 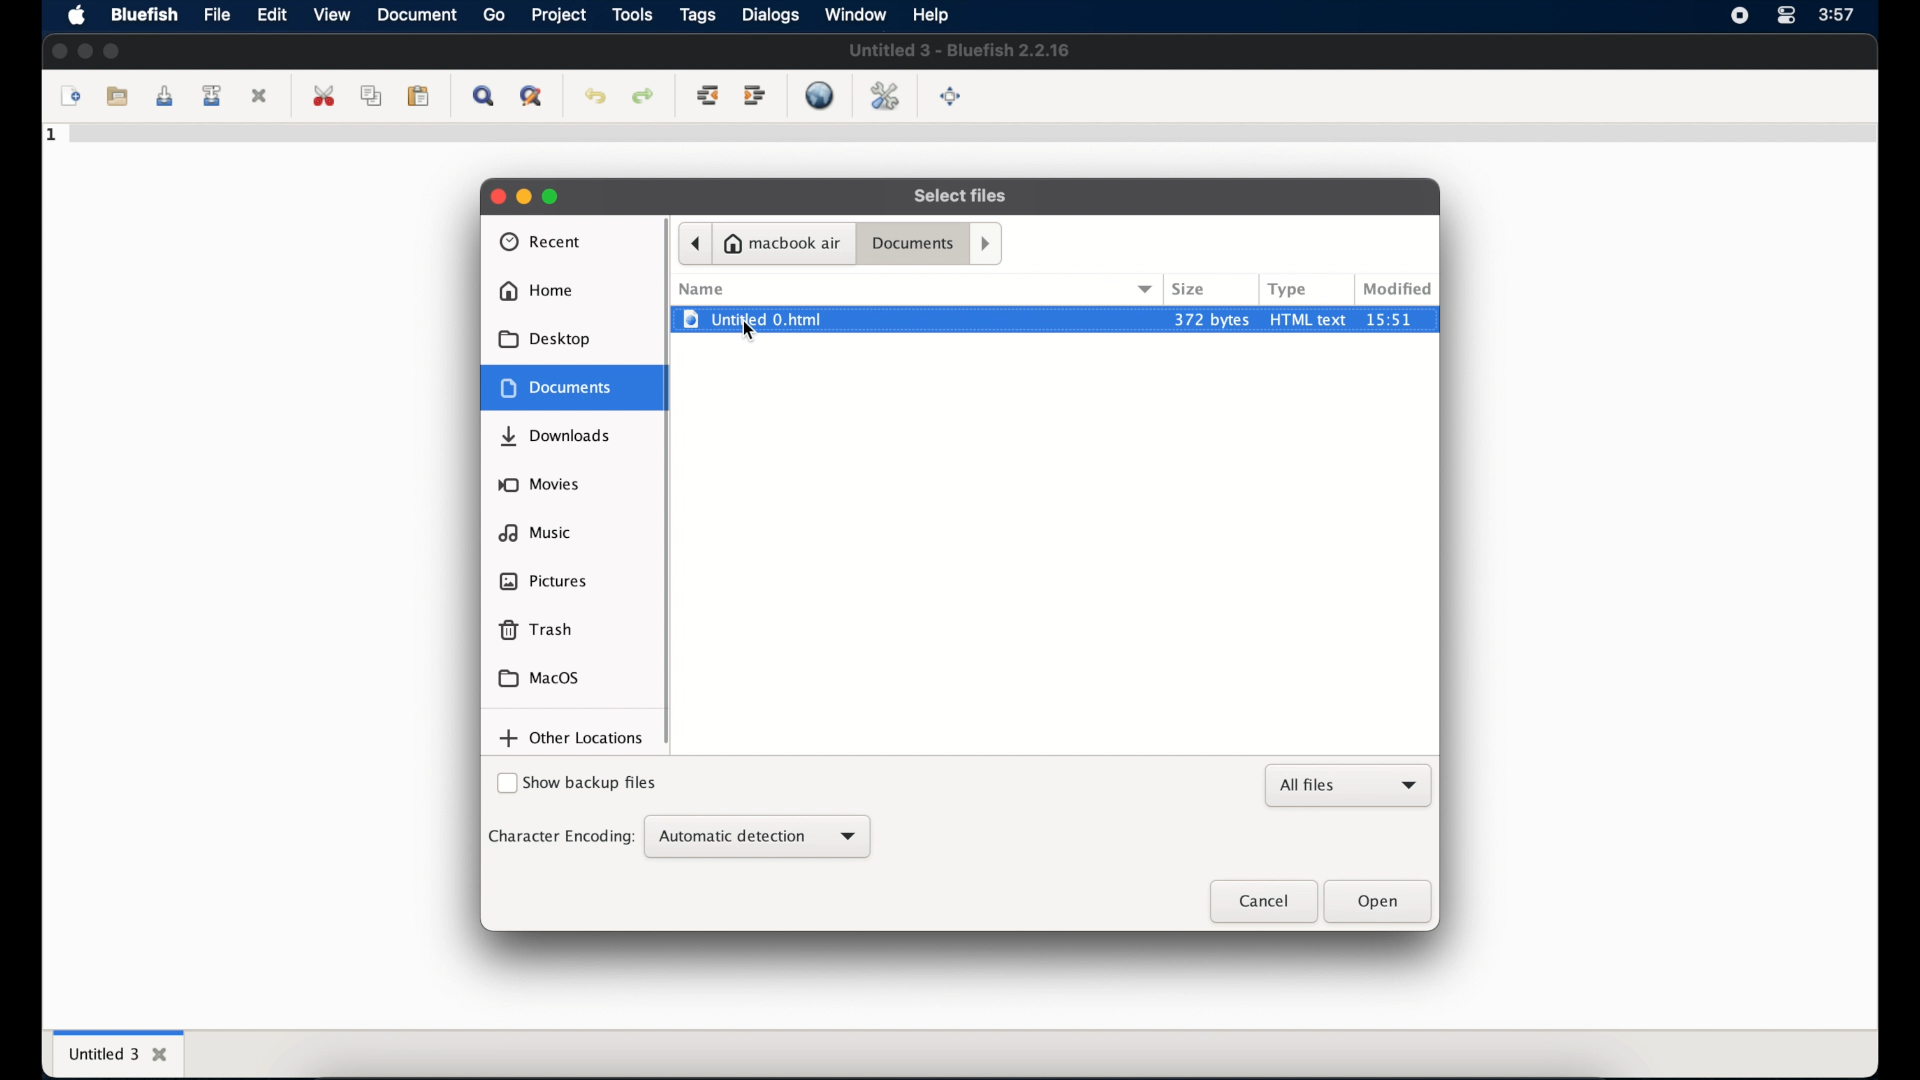 I want to click on desktop, so click(x=546, y=339).